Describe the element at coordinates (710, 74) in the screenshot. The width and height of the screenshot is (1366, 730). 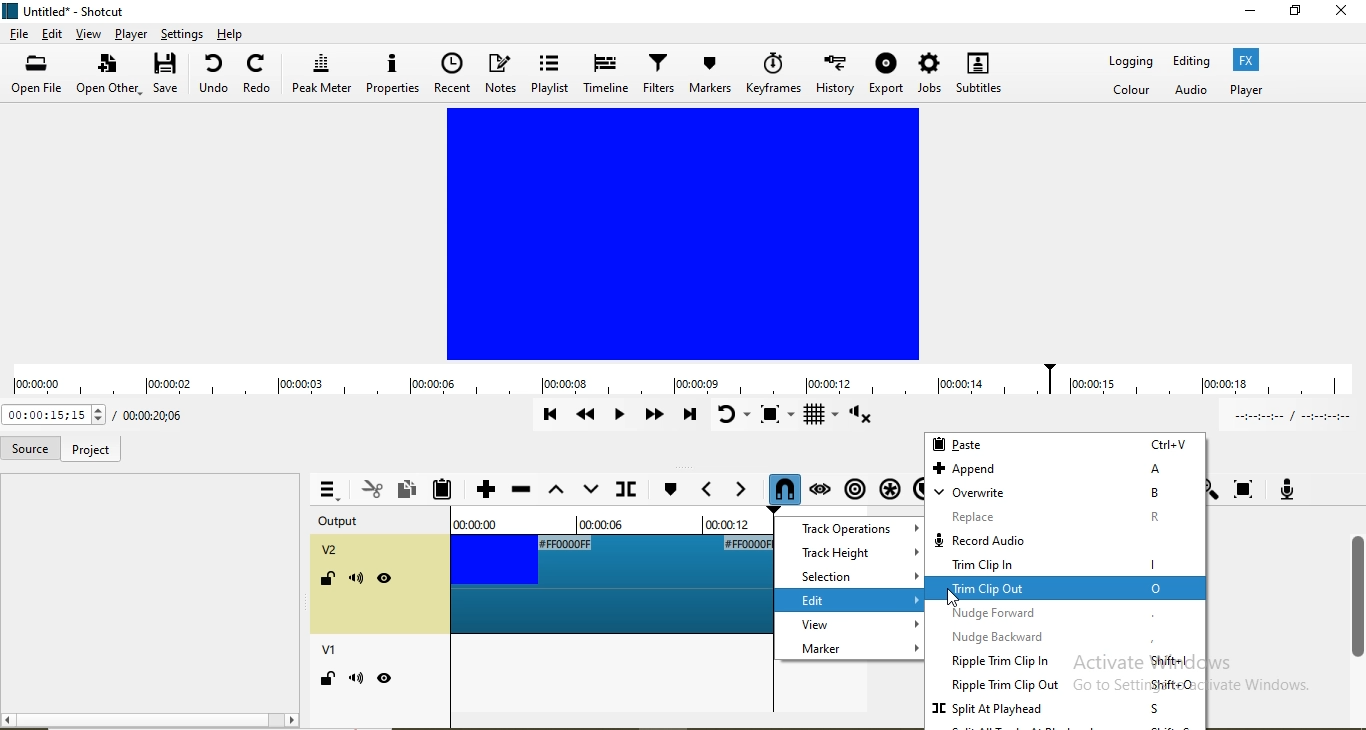
I see `markers` at that location.